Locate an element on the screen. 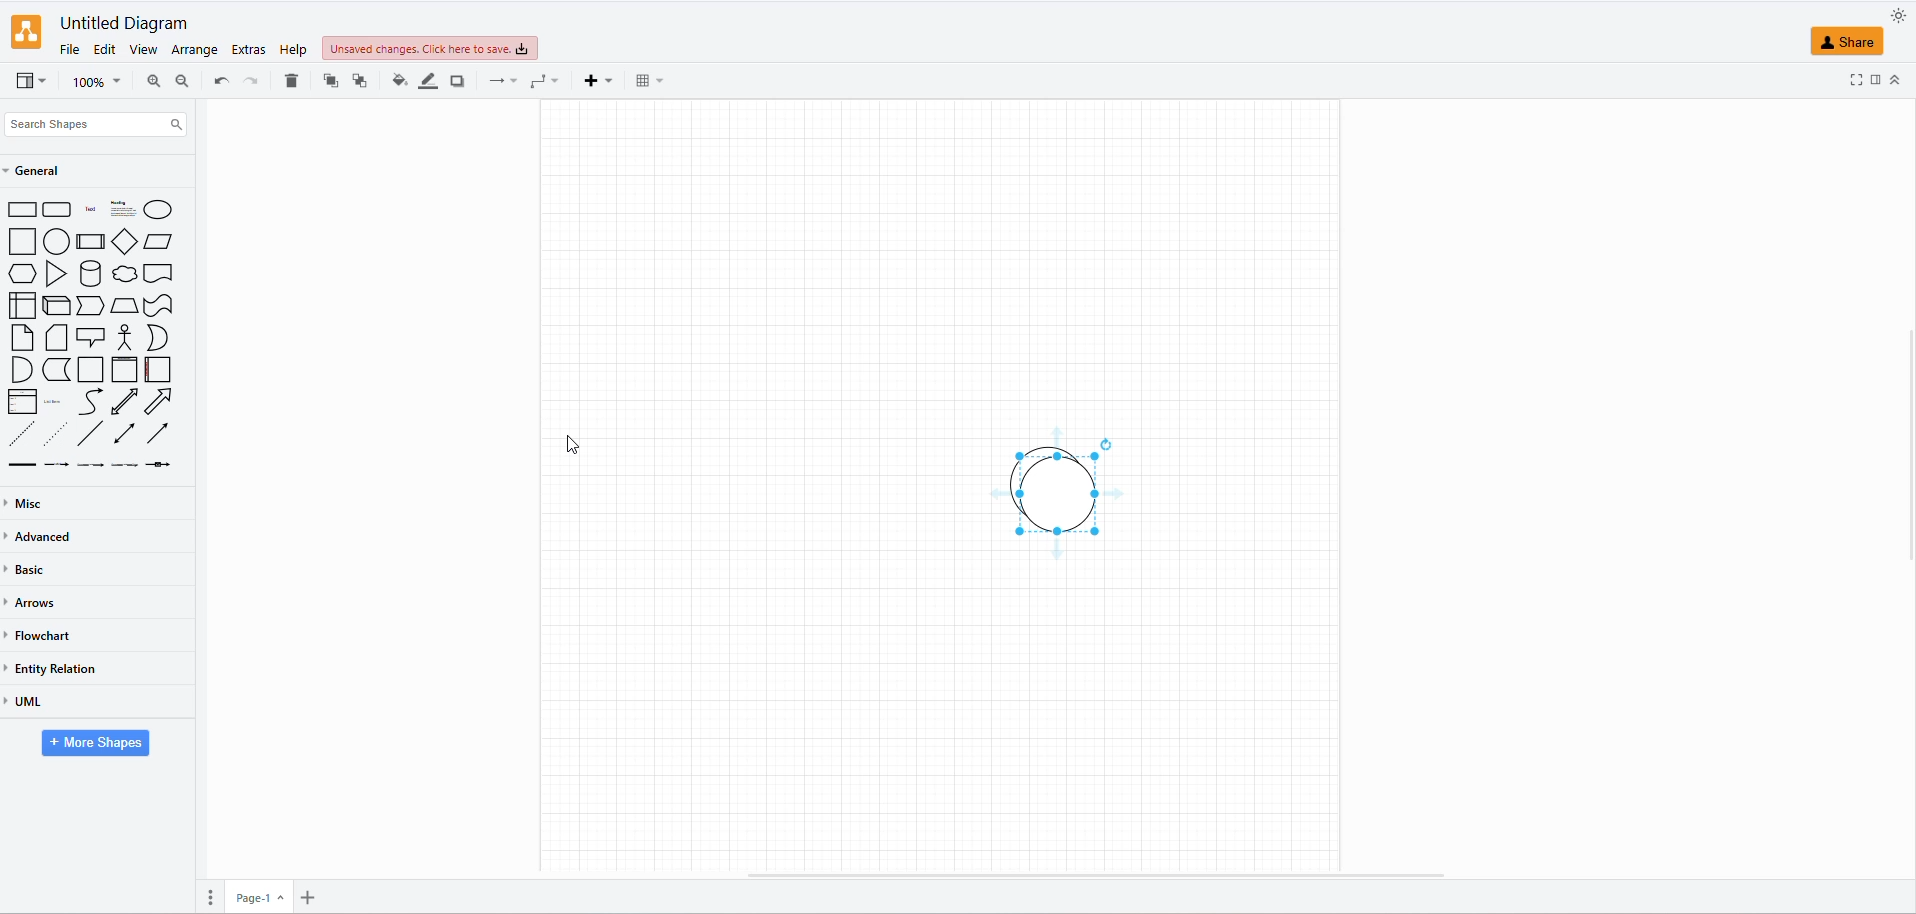 The height and width of the screenshot is (914, 1916). line is located at coordinates (22, 465).